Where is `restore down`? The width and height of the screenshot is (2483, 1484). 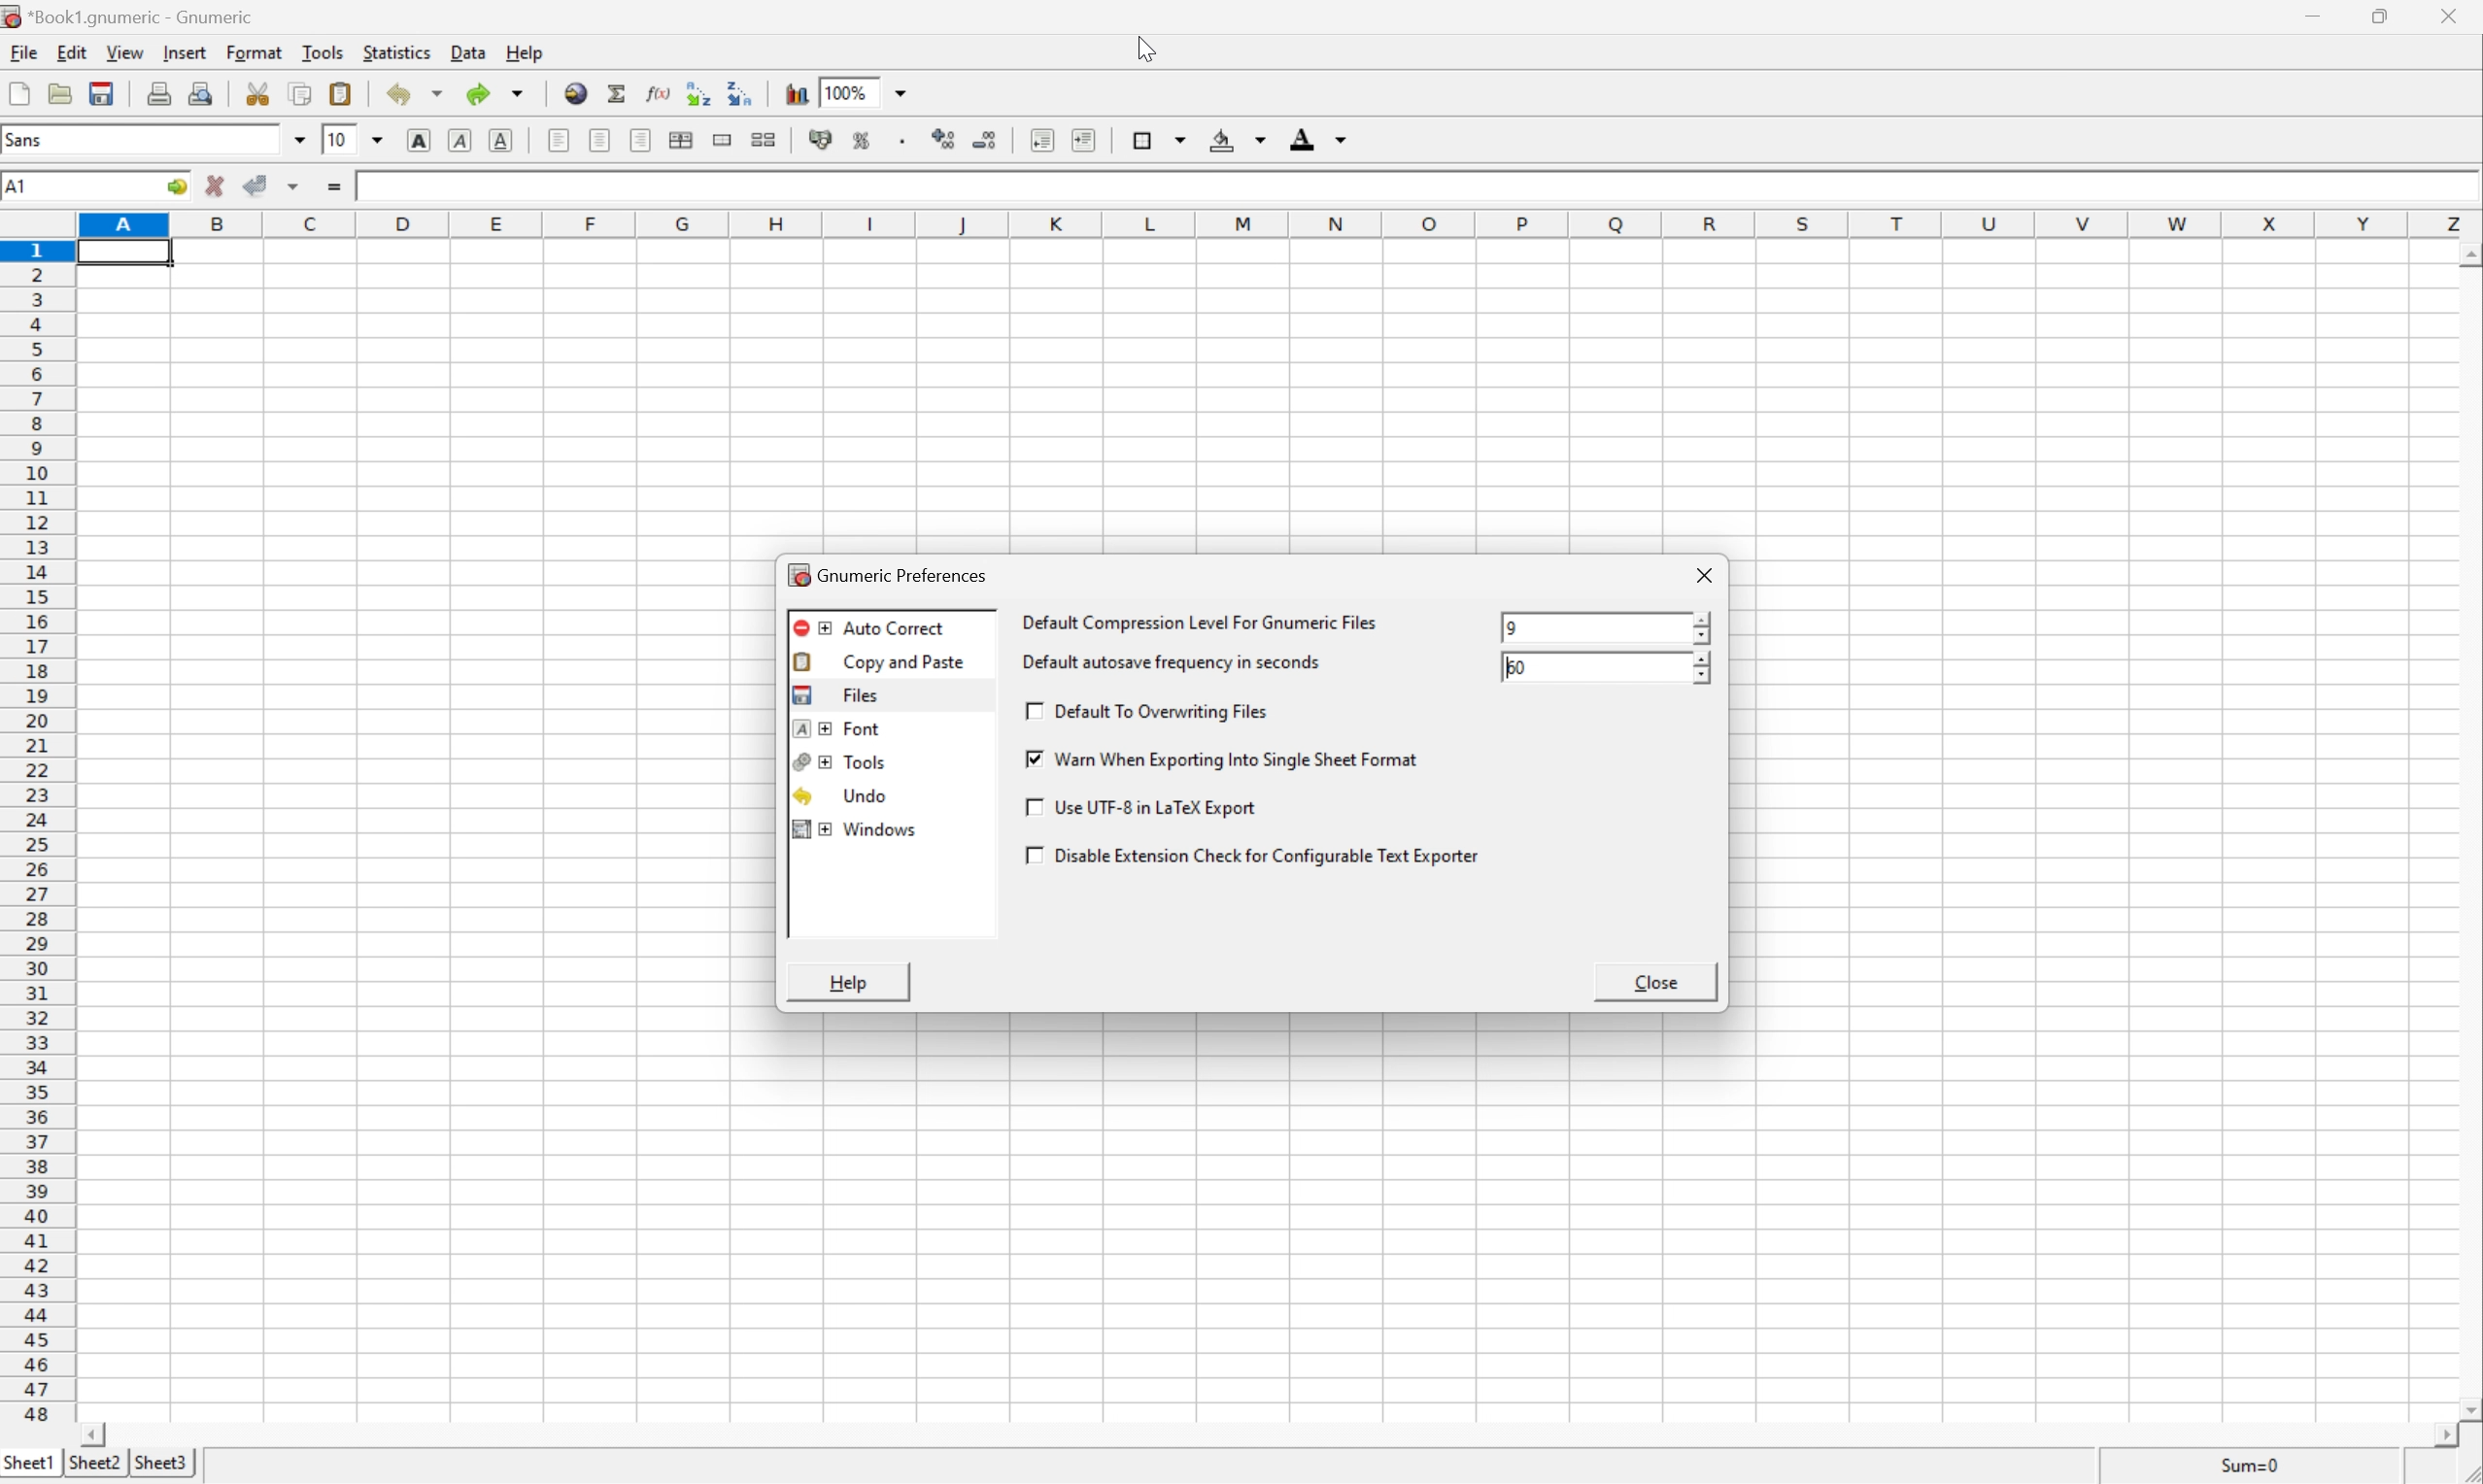
restore down is located at coordinates (2389, 17).